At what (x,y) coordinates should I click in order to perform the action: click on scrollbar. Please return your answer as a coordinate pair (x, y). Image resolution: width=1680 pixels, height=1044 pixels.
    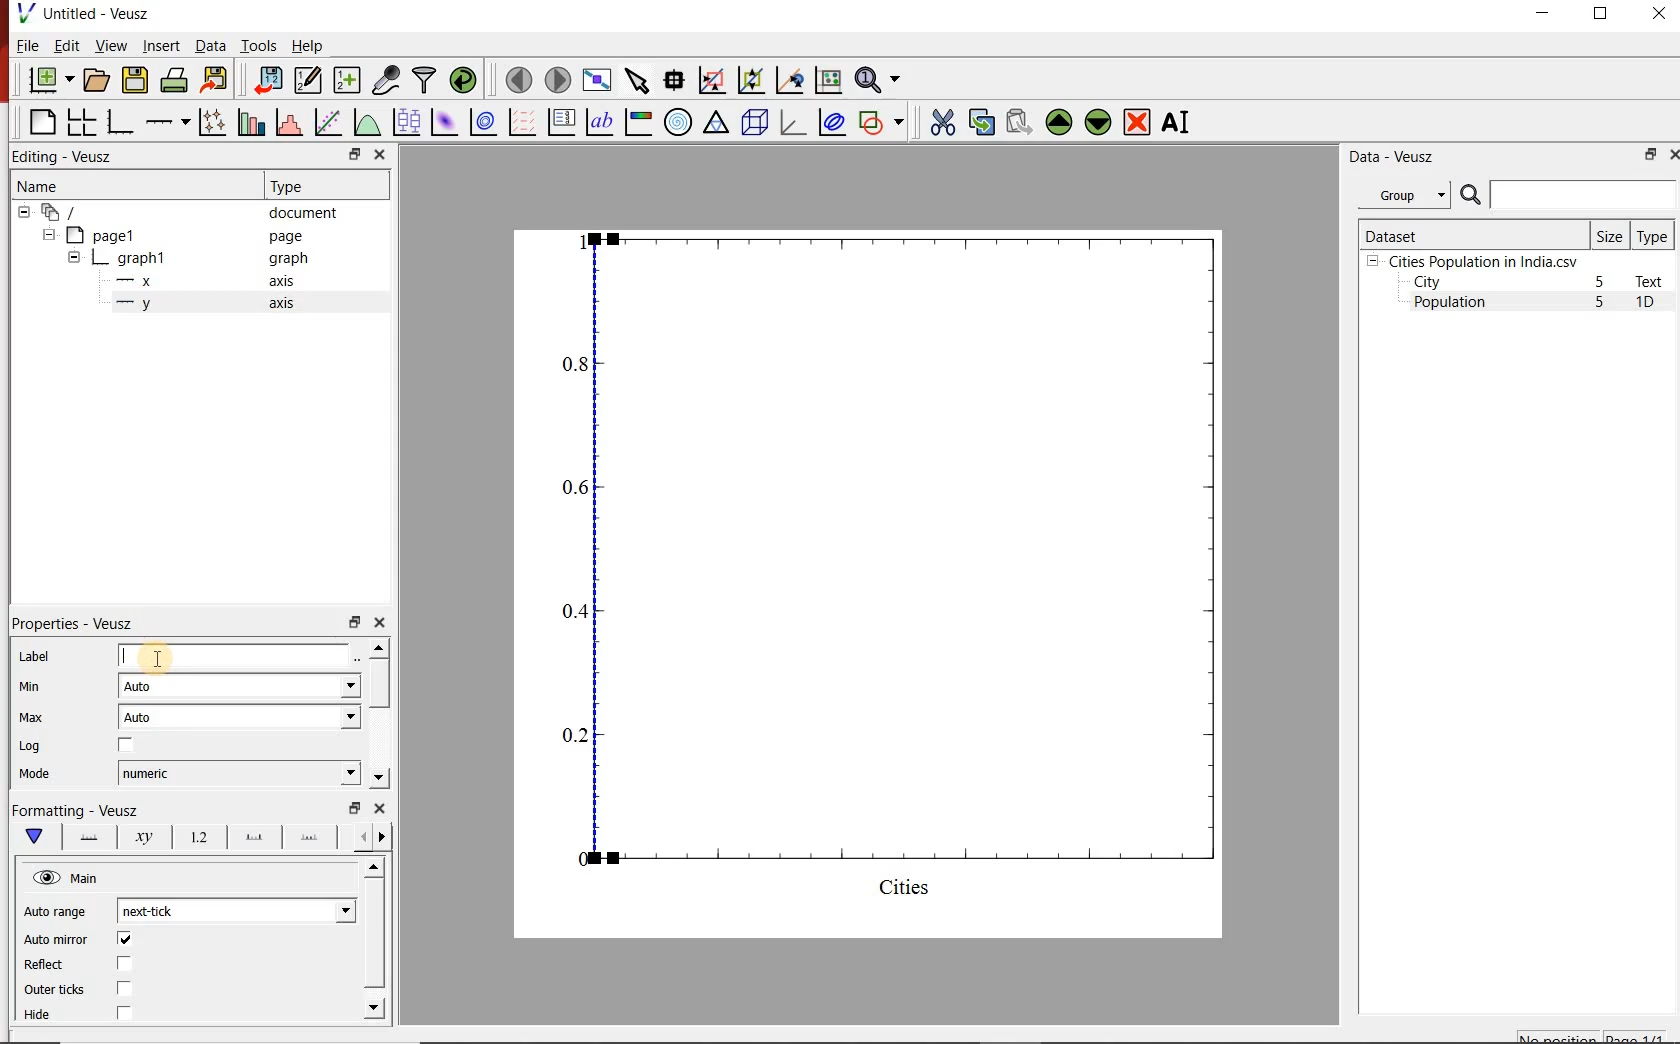
    Looking at the image, I should click on (379, 714).